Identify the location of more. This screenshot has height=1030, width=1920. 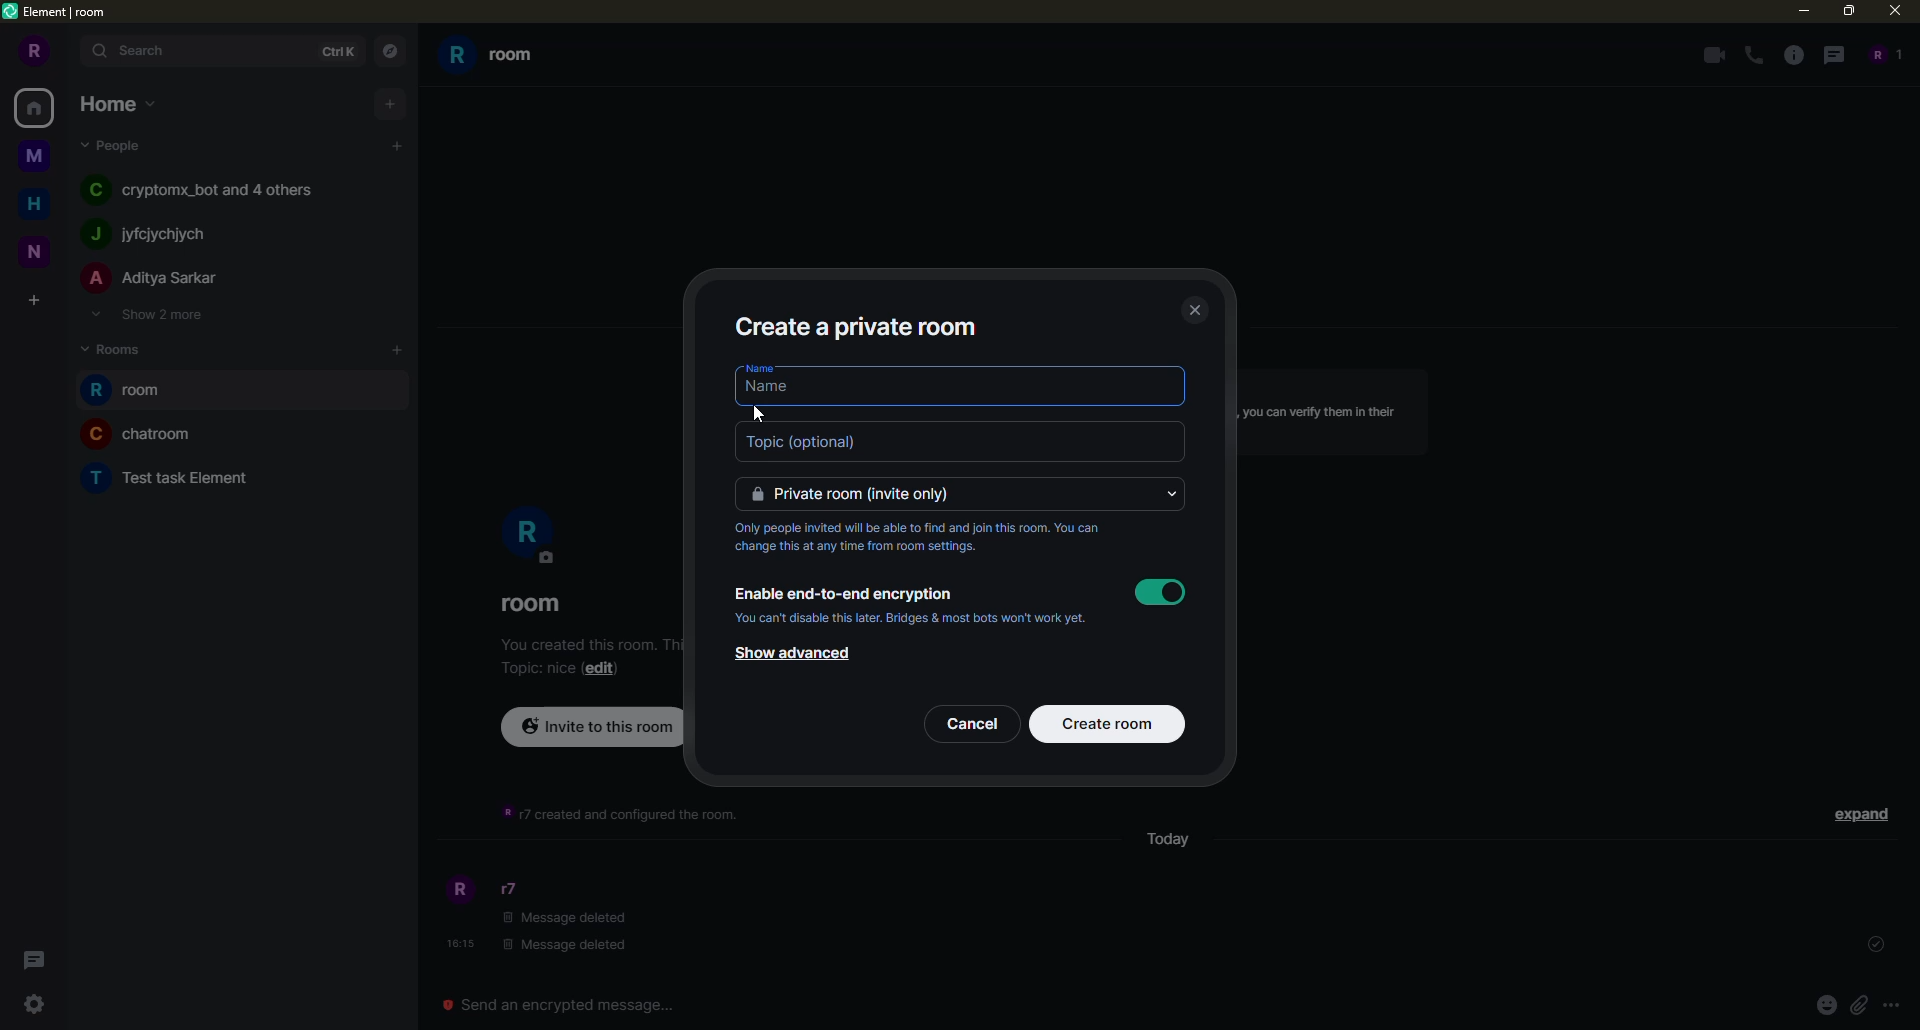
(1896, 1007).